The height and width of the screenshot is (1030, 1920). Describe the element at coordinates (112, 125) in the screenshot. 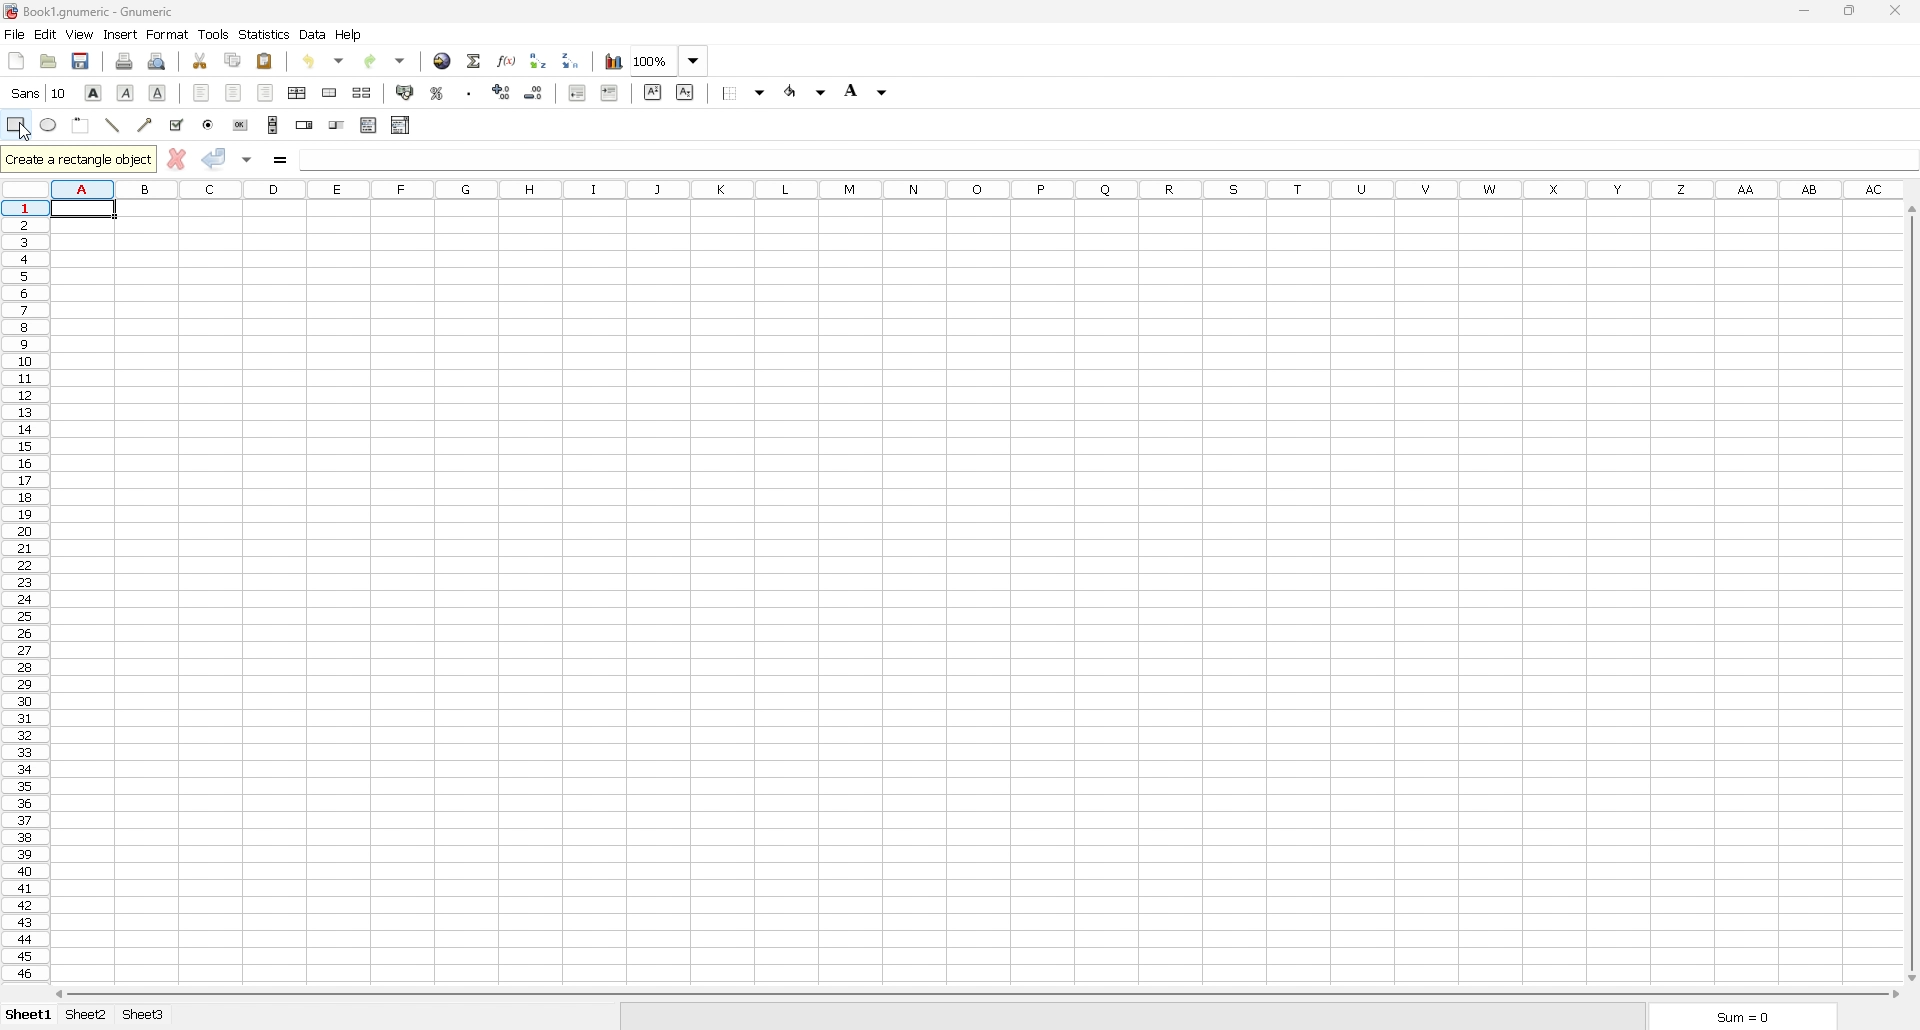

I see `line` at that location.